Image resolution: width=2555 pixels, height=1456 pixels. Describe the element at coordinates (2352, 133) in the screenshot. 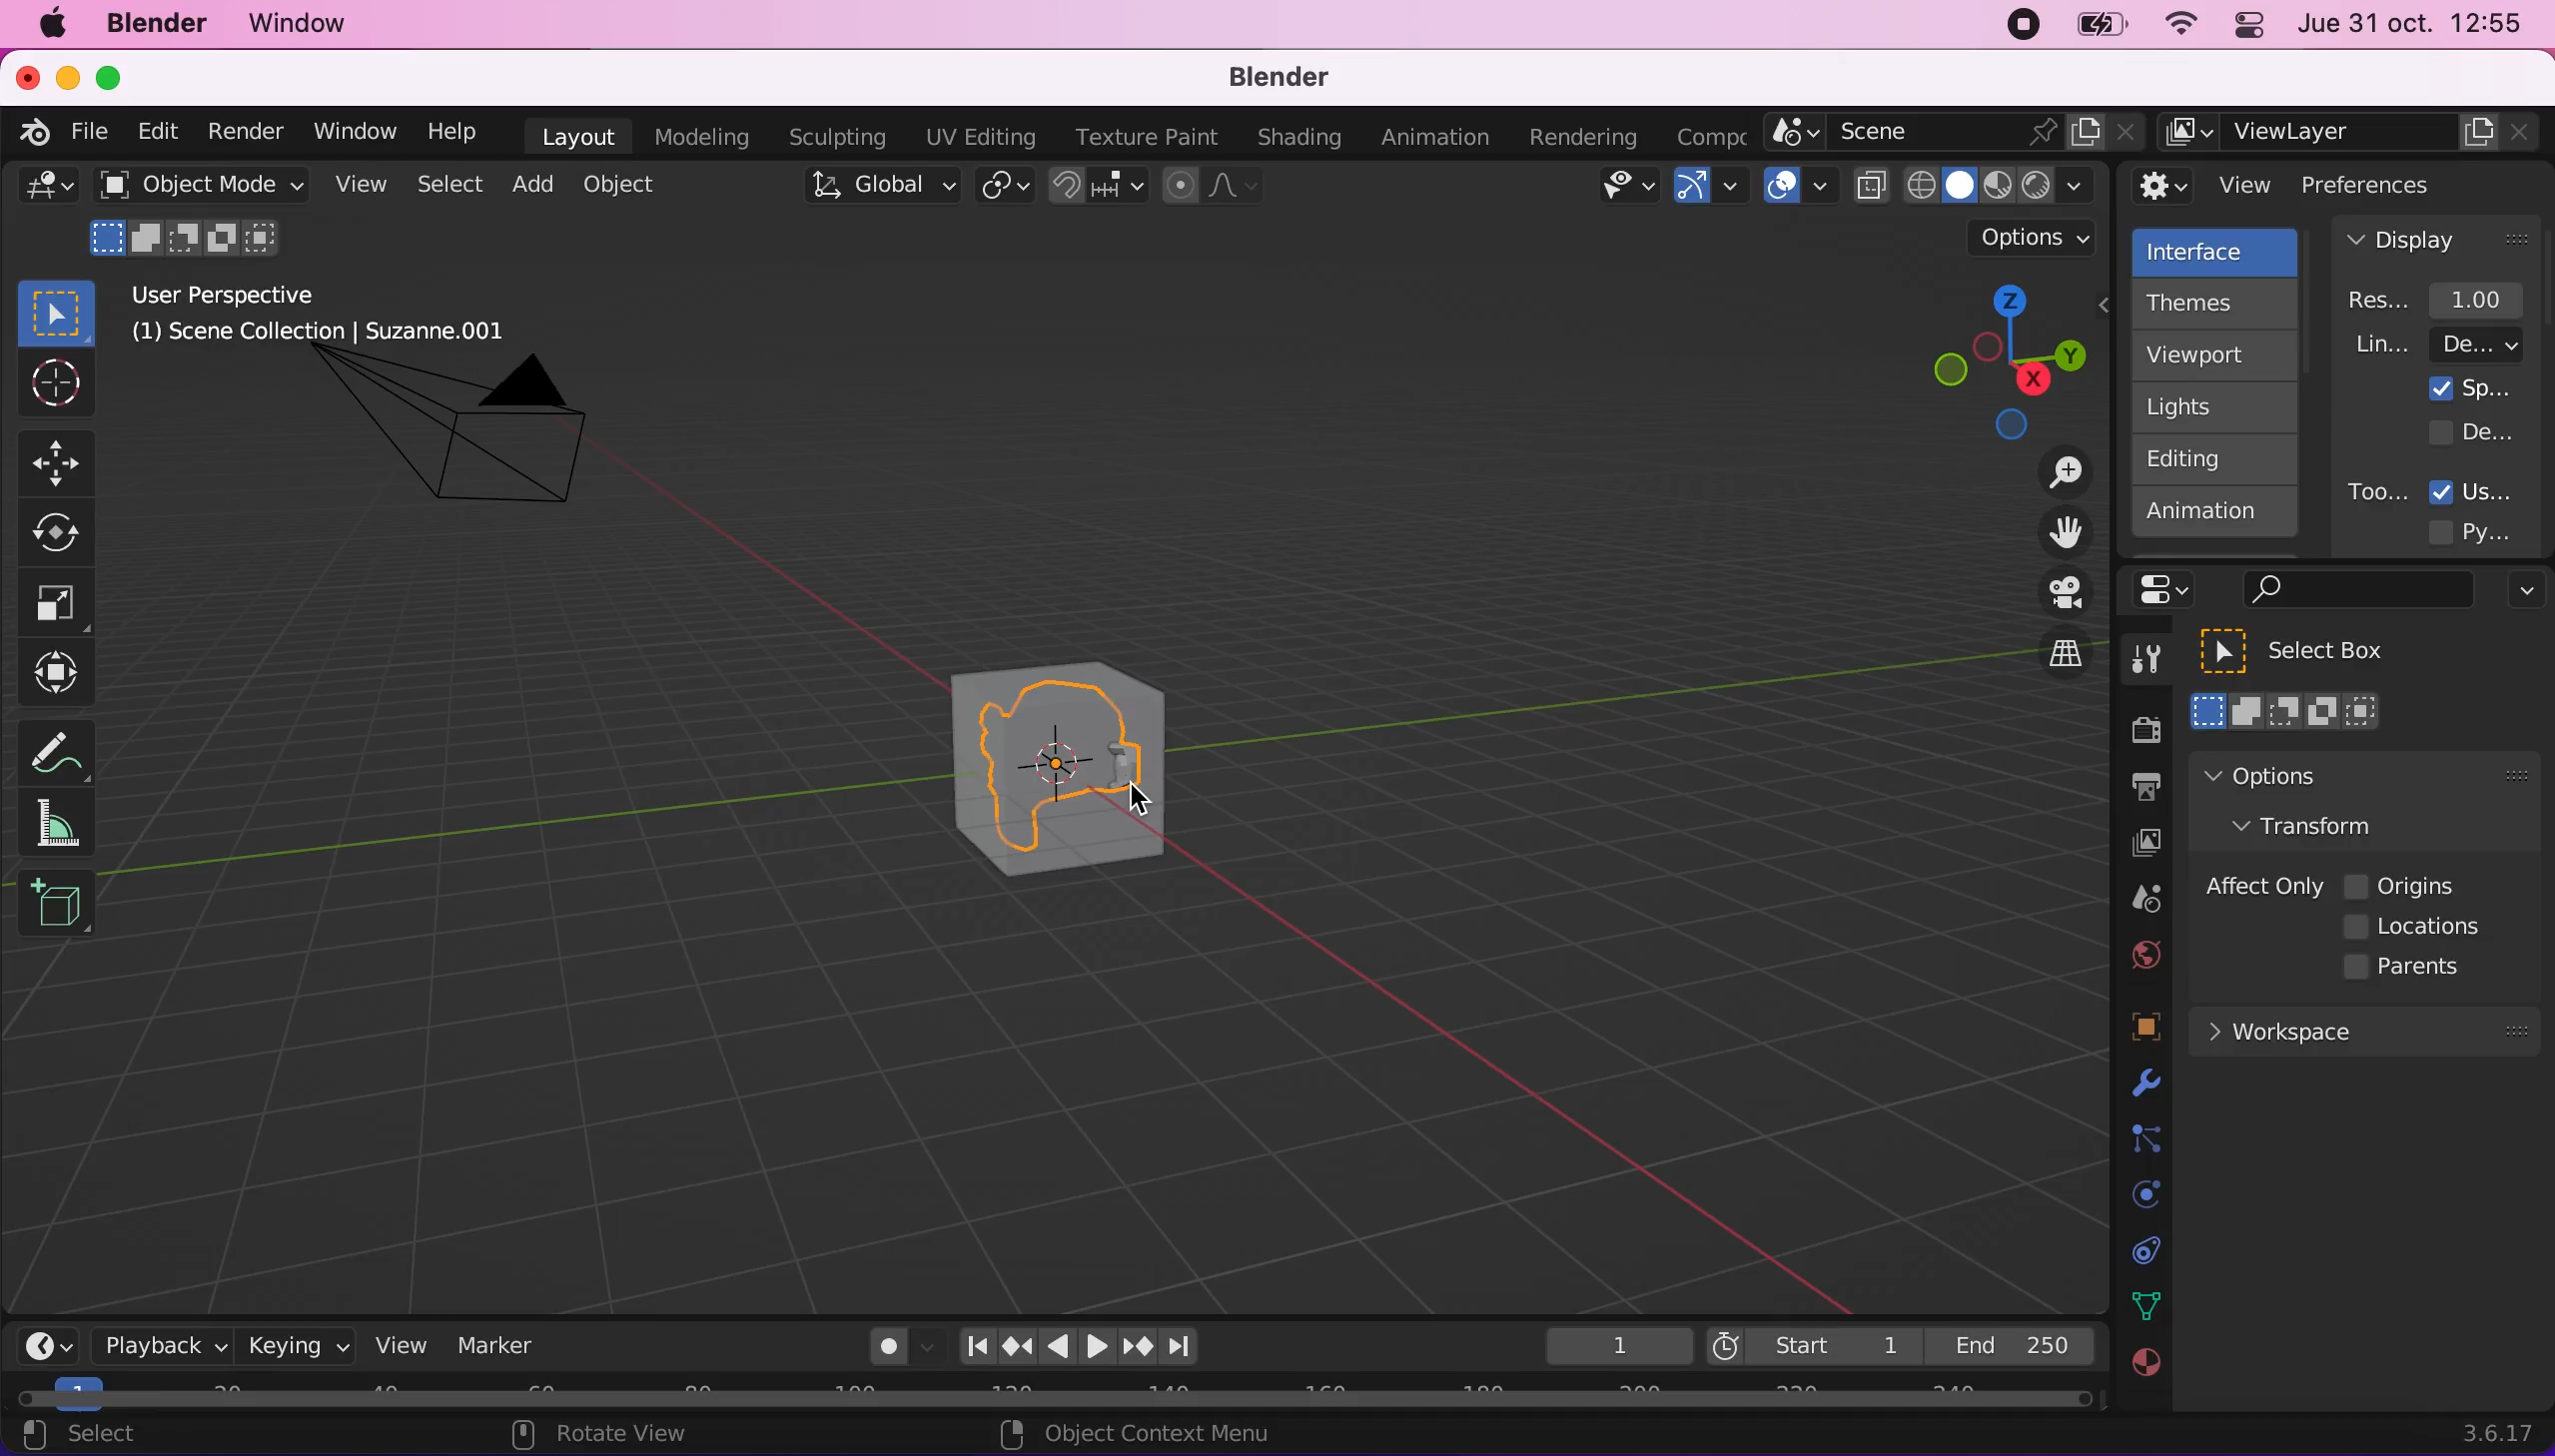

I see `view layer` at that location.